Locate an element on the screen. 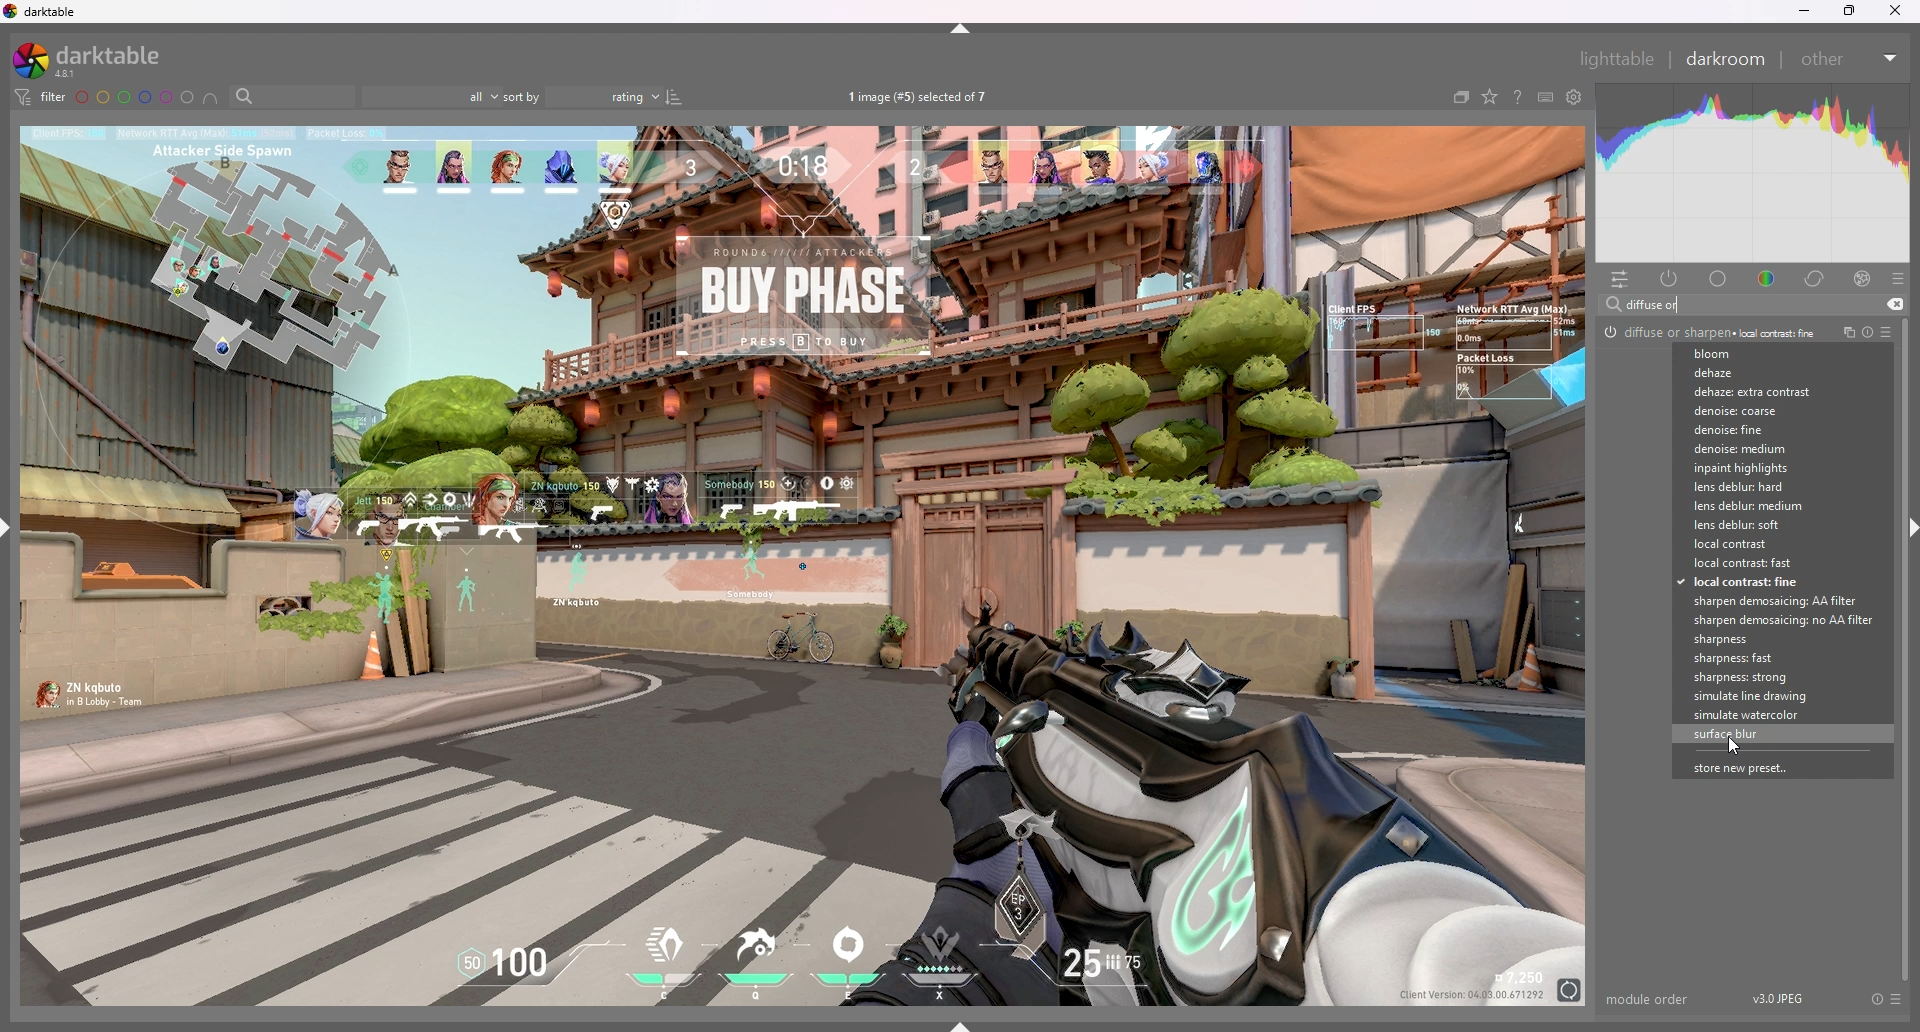  inpaint highlights is located at coordinates (1766, 468).